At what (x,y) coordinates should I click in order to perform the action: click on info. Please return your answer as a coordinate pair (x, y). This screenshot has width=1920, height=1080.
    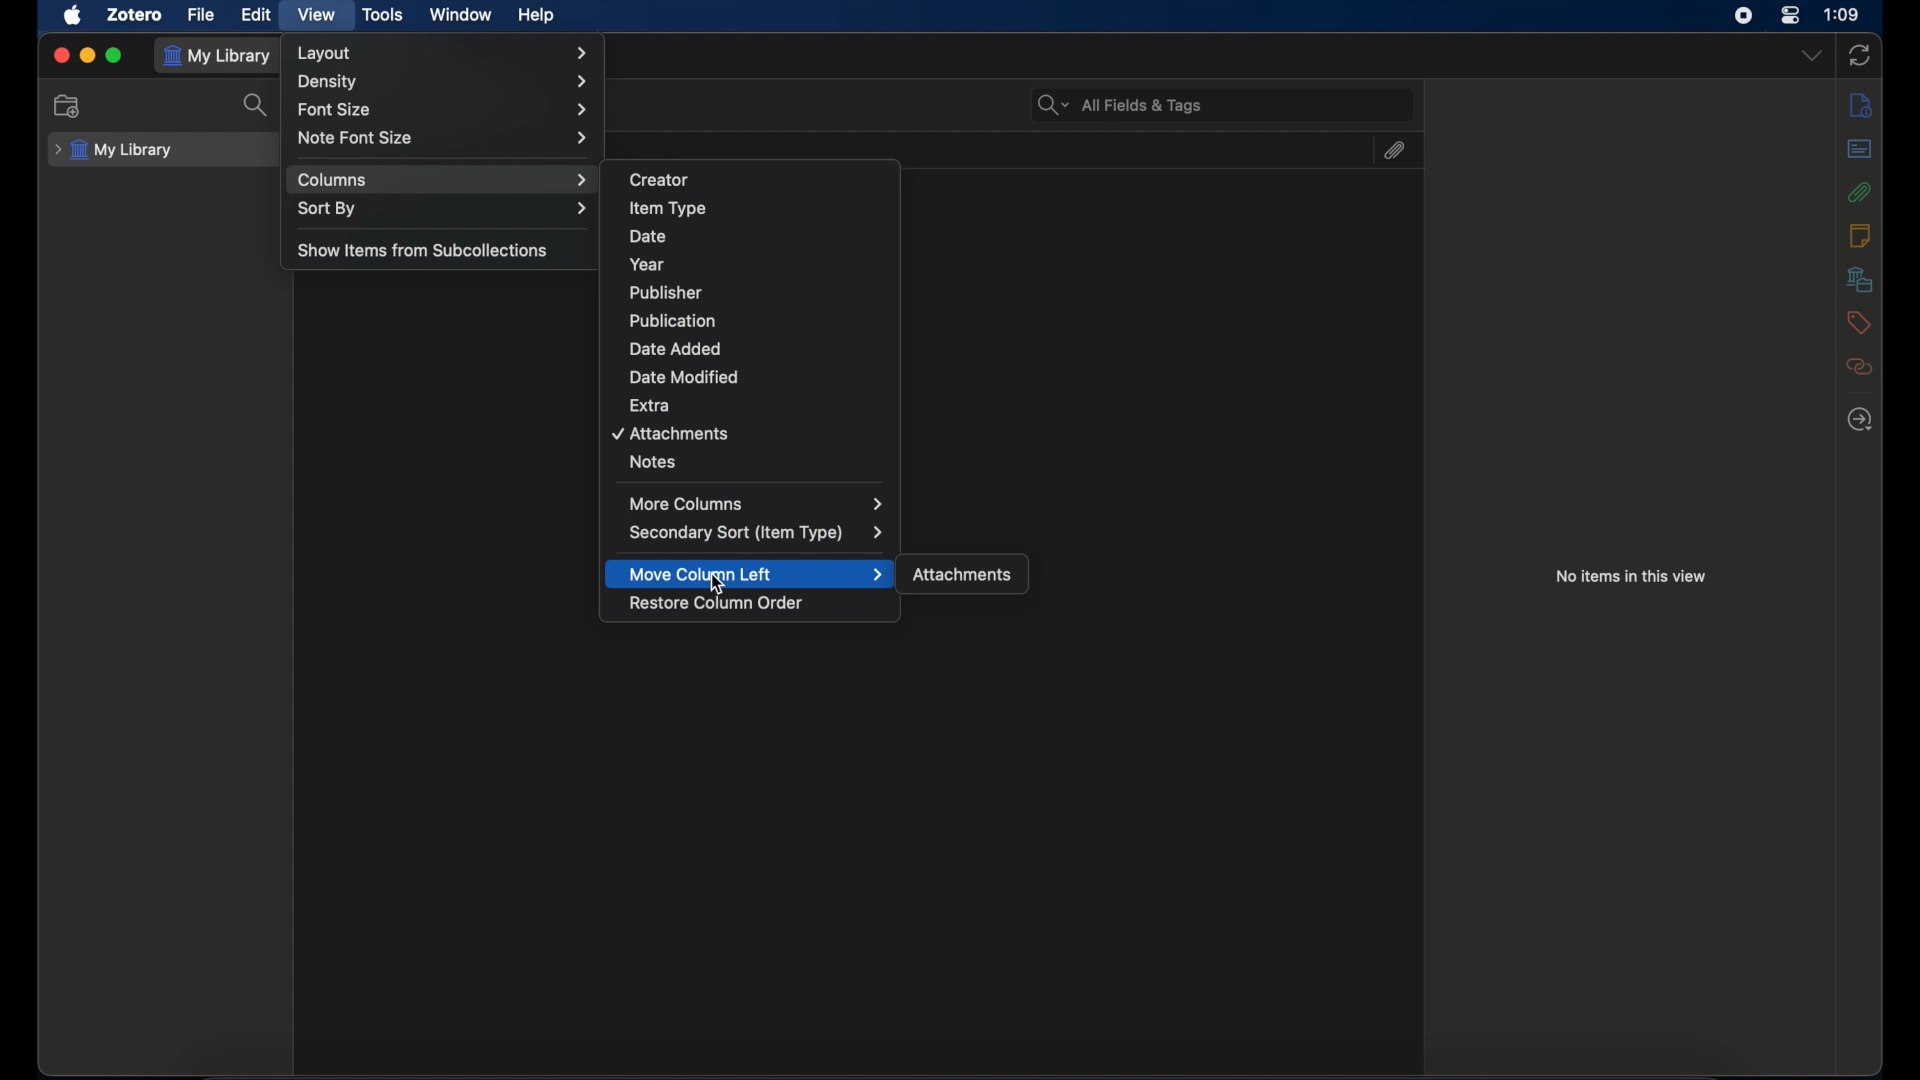
    Looking at the image, I should click on (1862, 106).